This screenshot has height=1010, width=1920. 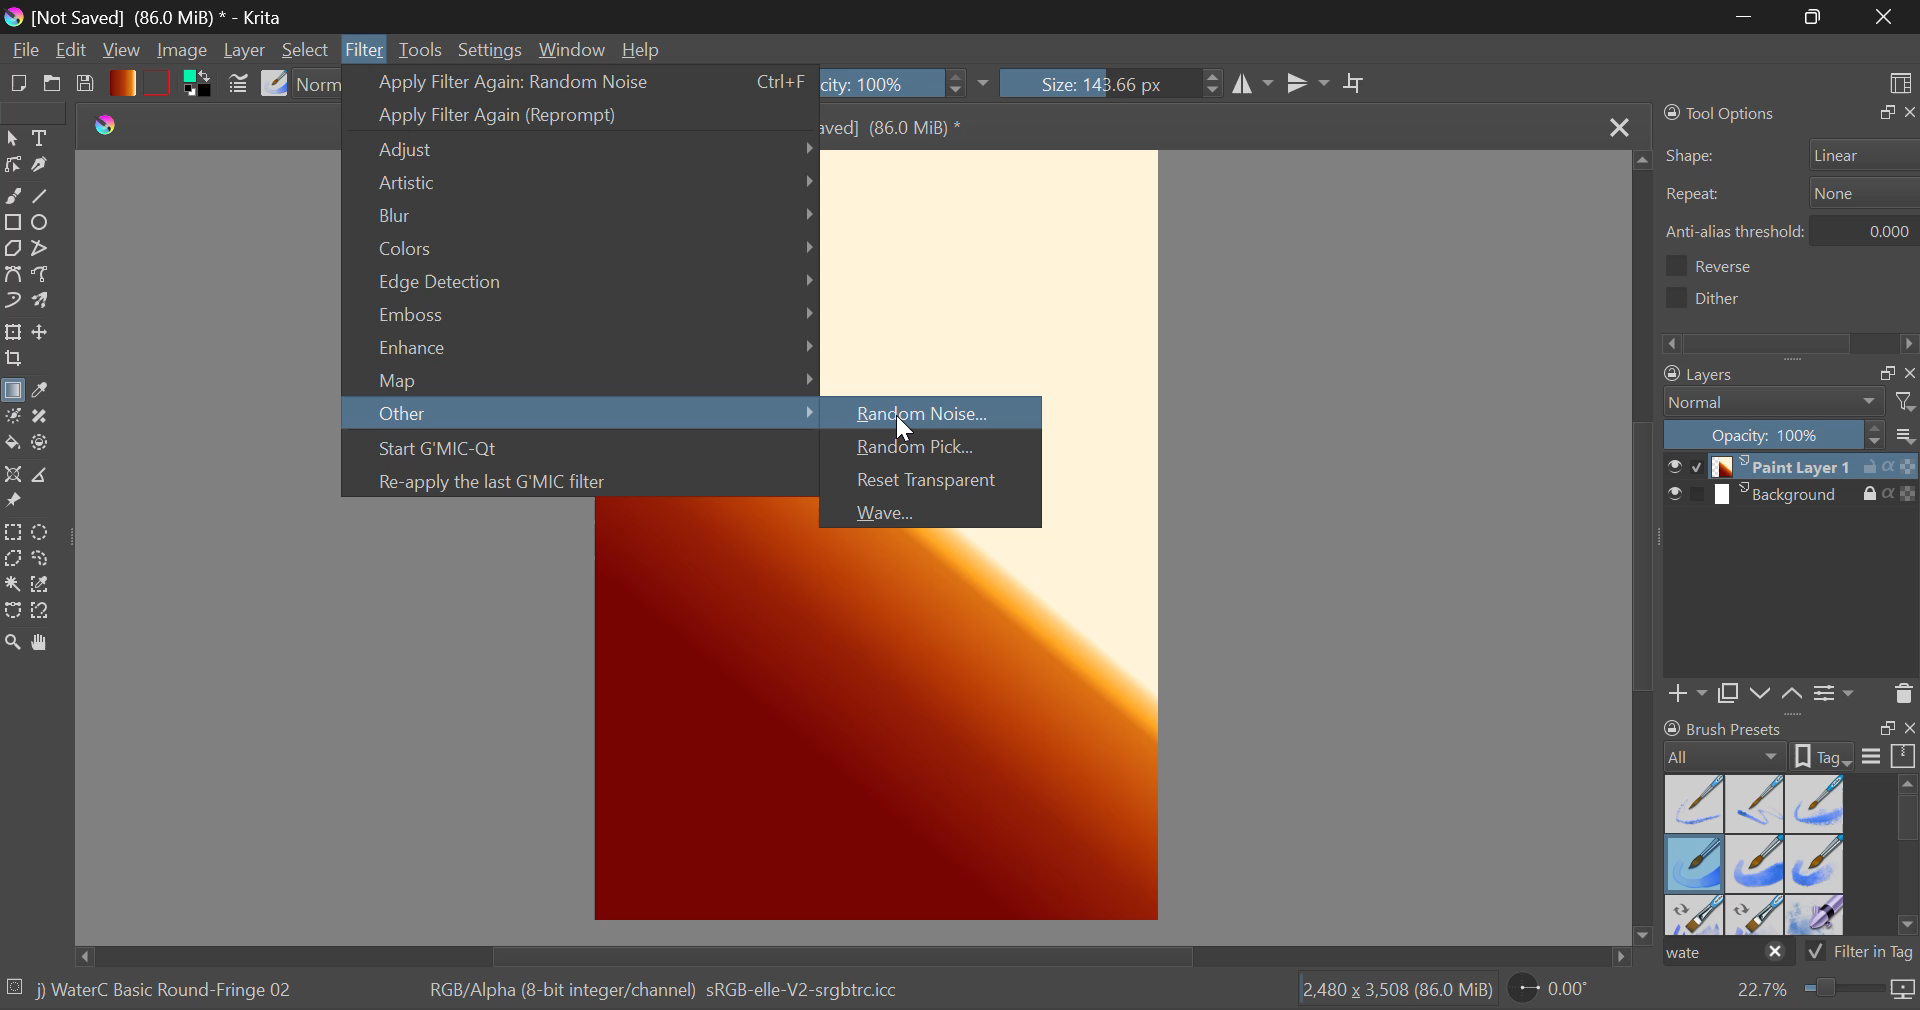 I want to click on Rectangular Selection, so click(x=12, y=534).